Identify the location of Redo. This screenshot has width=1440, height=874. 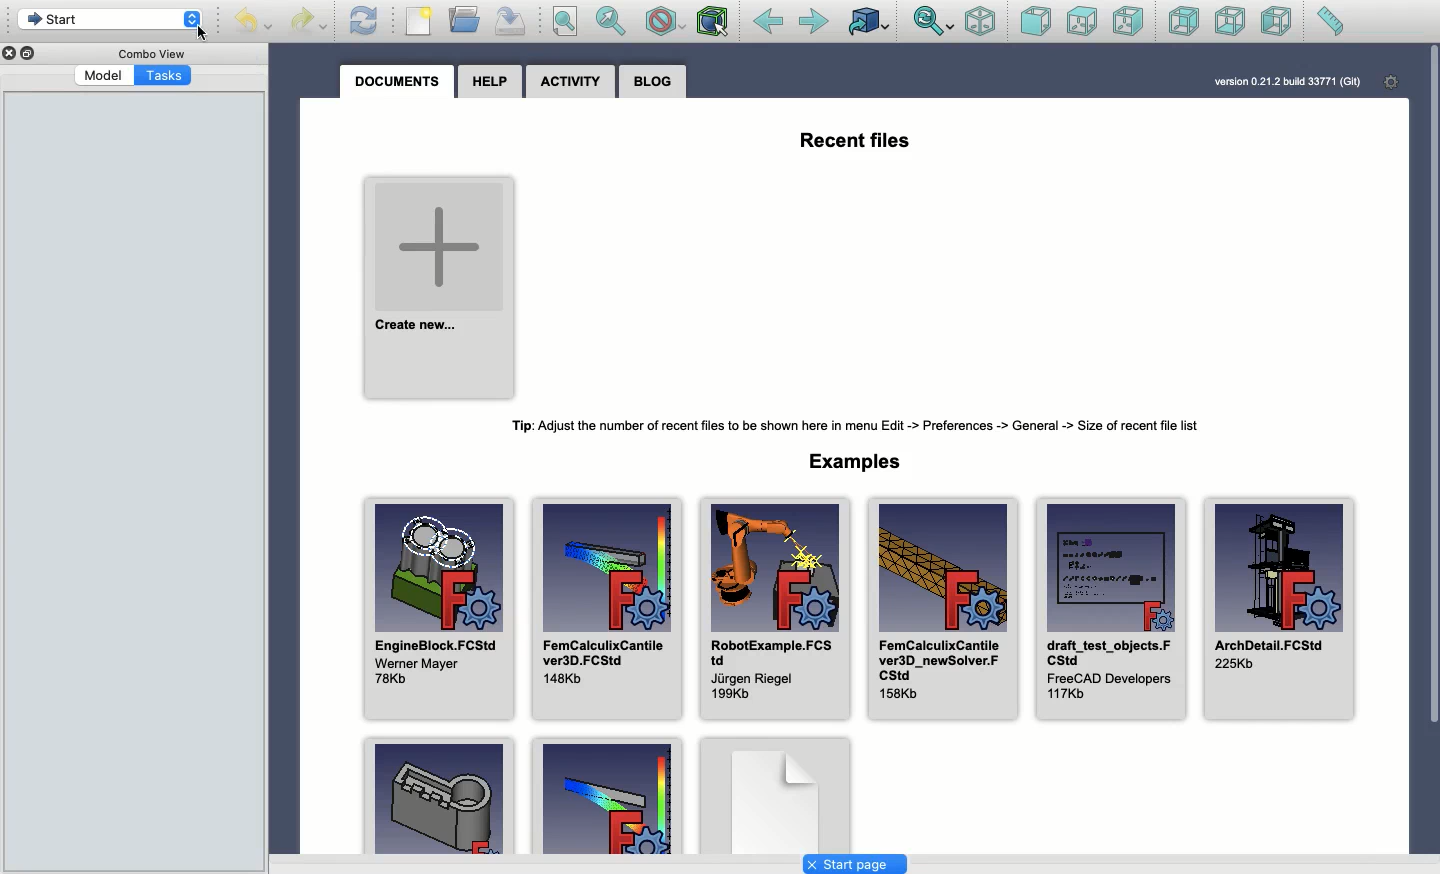
(312, 21).